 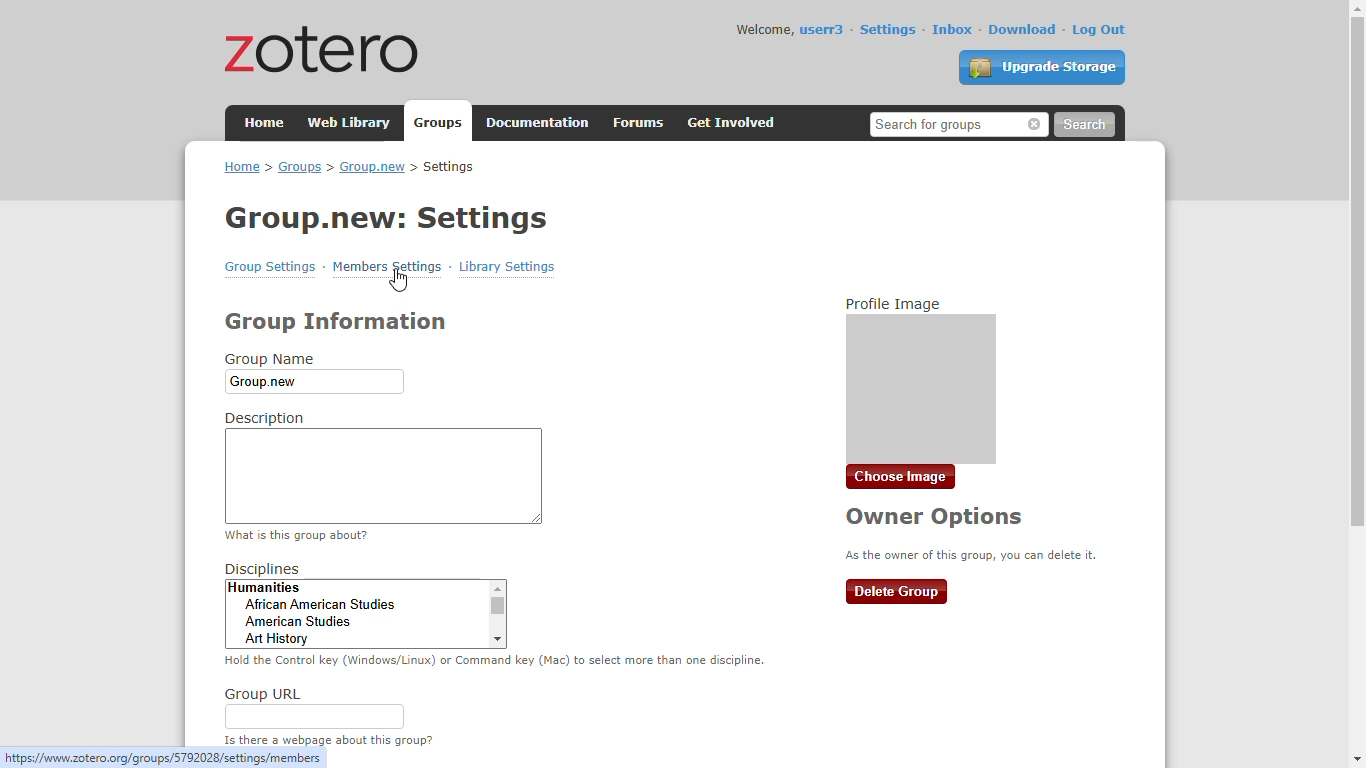 I want to click on get involved, so click(x=733, y=123).